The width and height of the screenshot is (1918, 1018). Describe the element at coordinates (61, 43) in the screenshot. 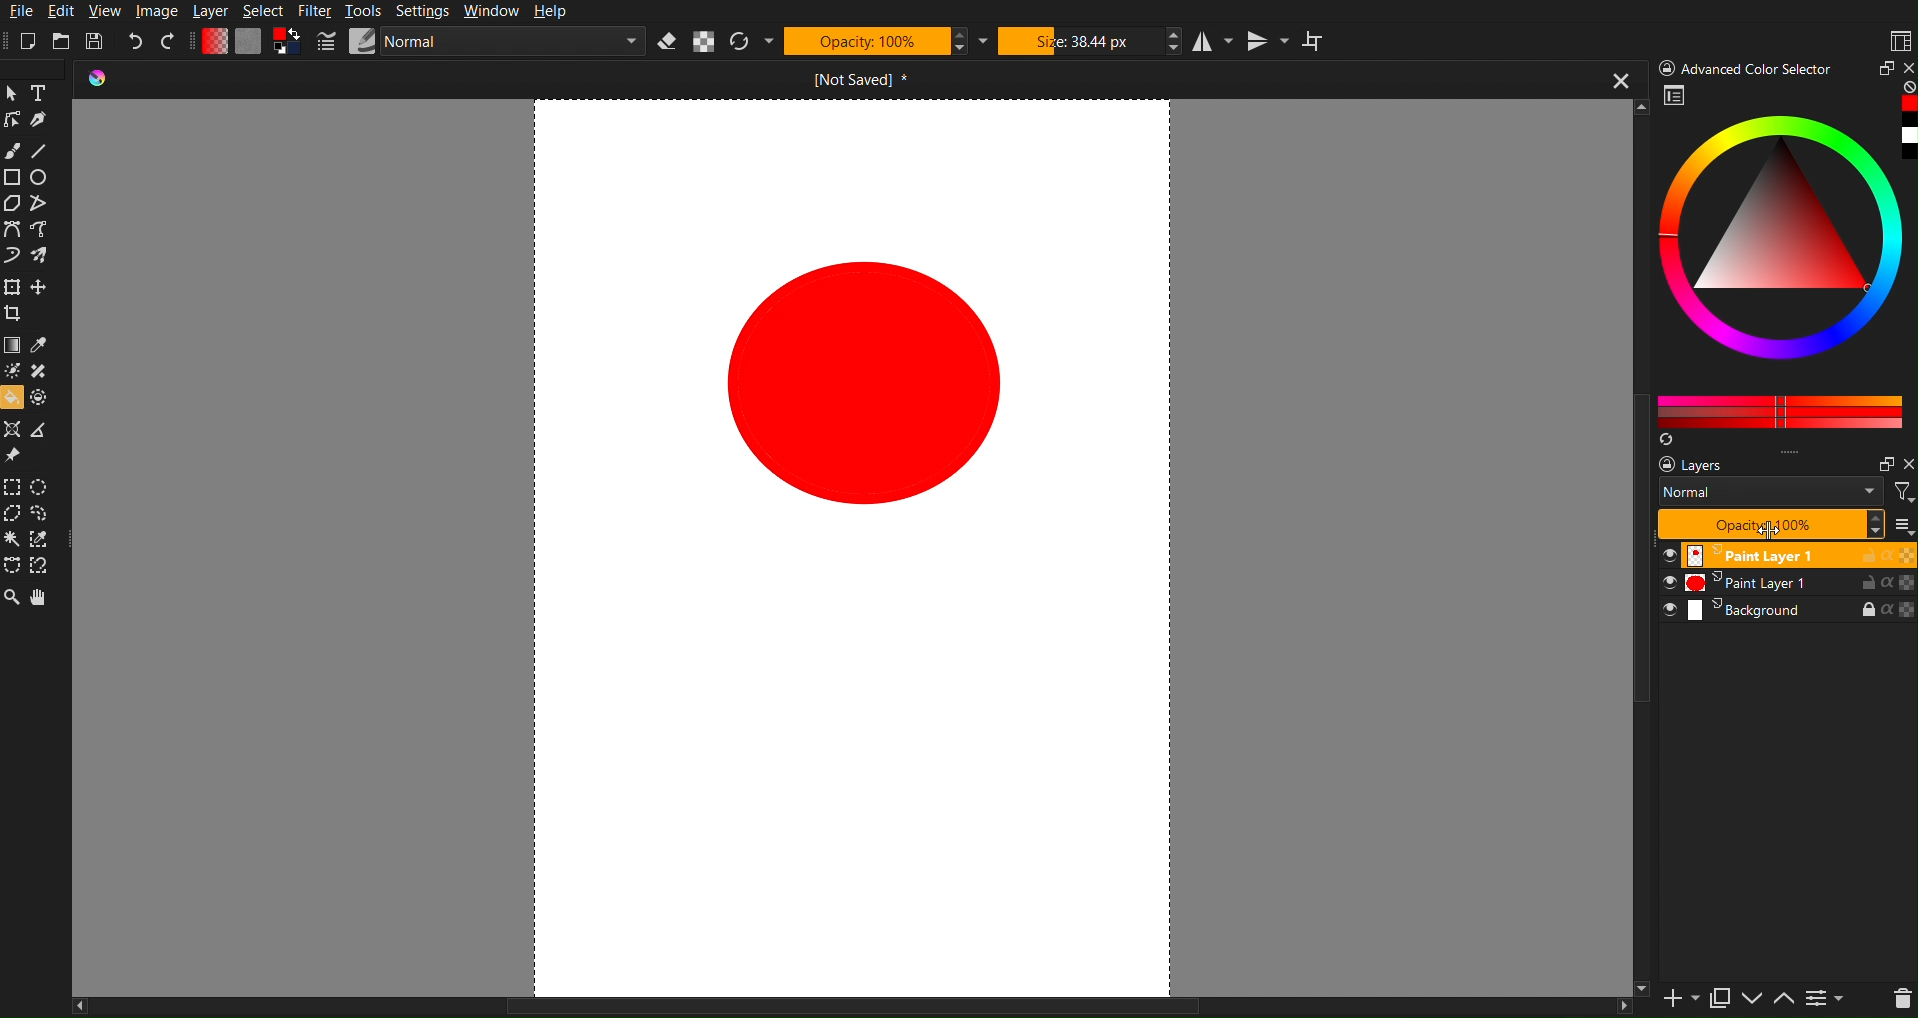

I see `Open` at that location.